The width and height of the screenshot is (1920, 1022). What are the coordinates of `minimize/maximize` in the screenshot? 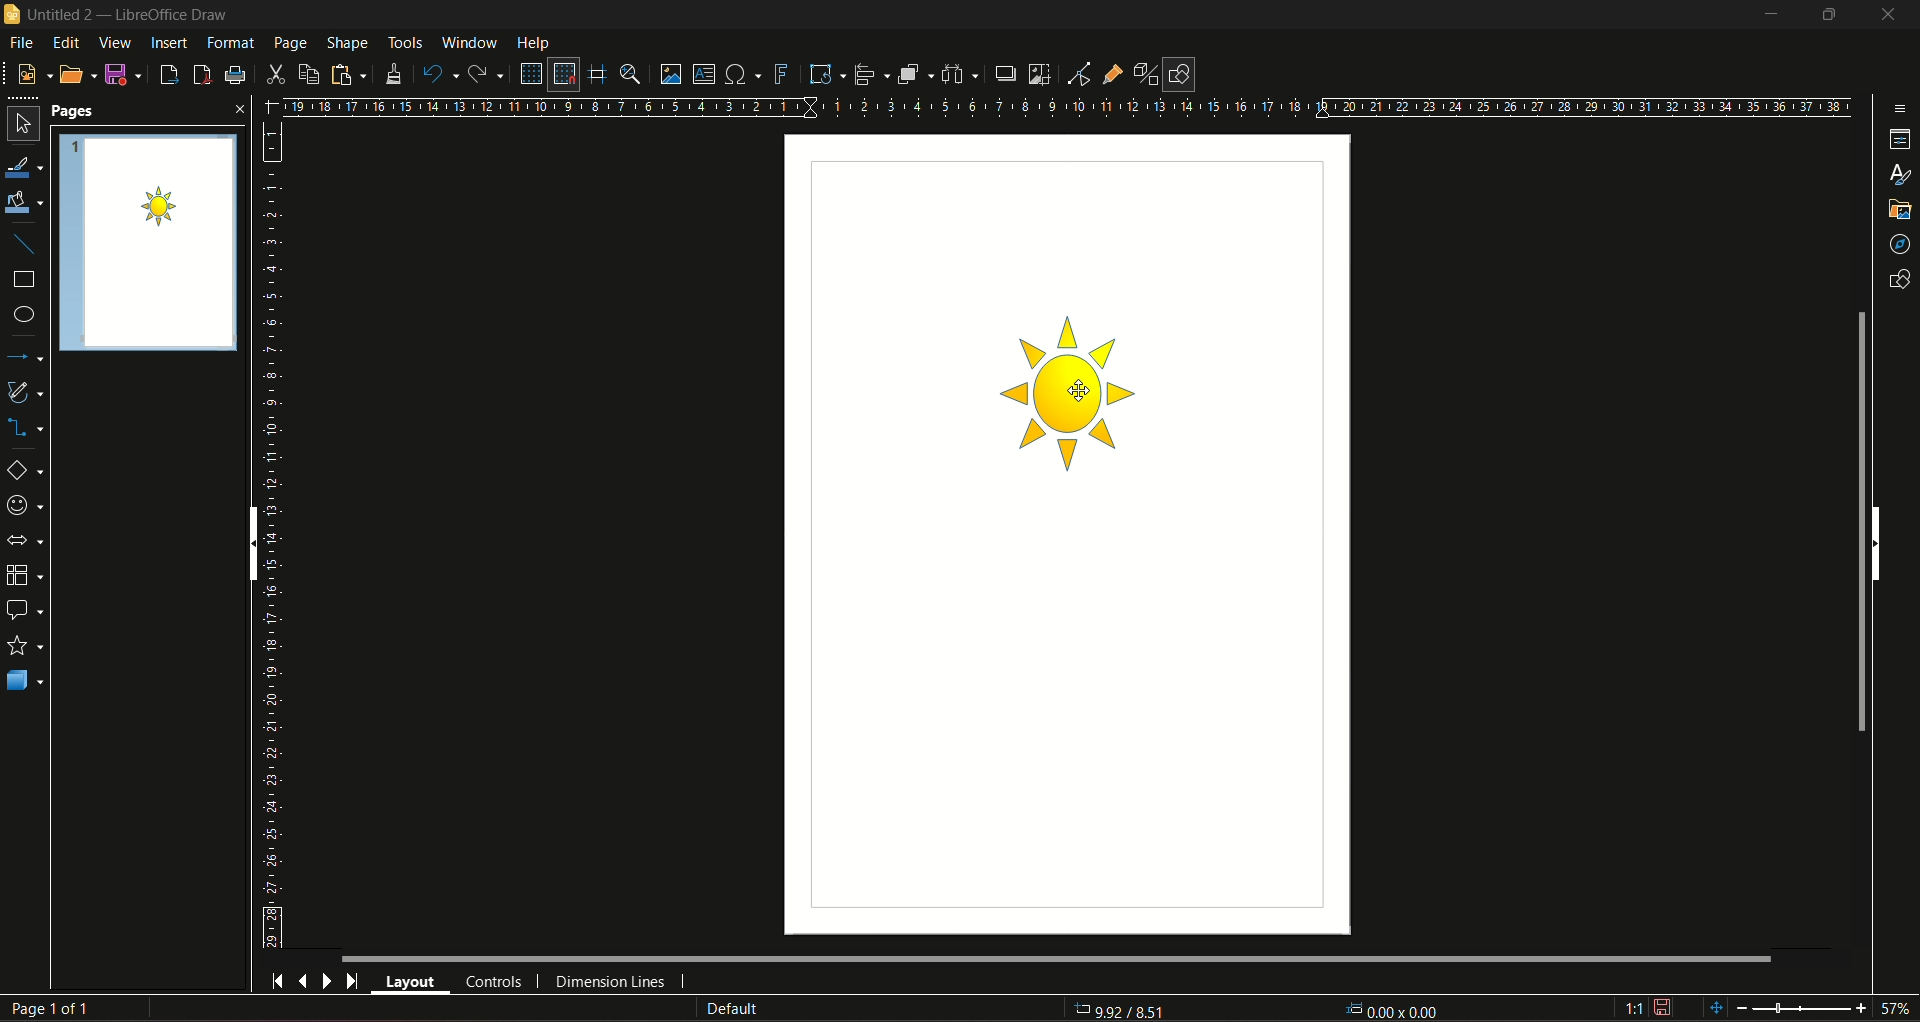 It's located at (1831, 17).